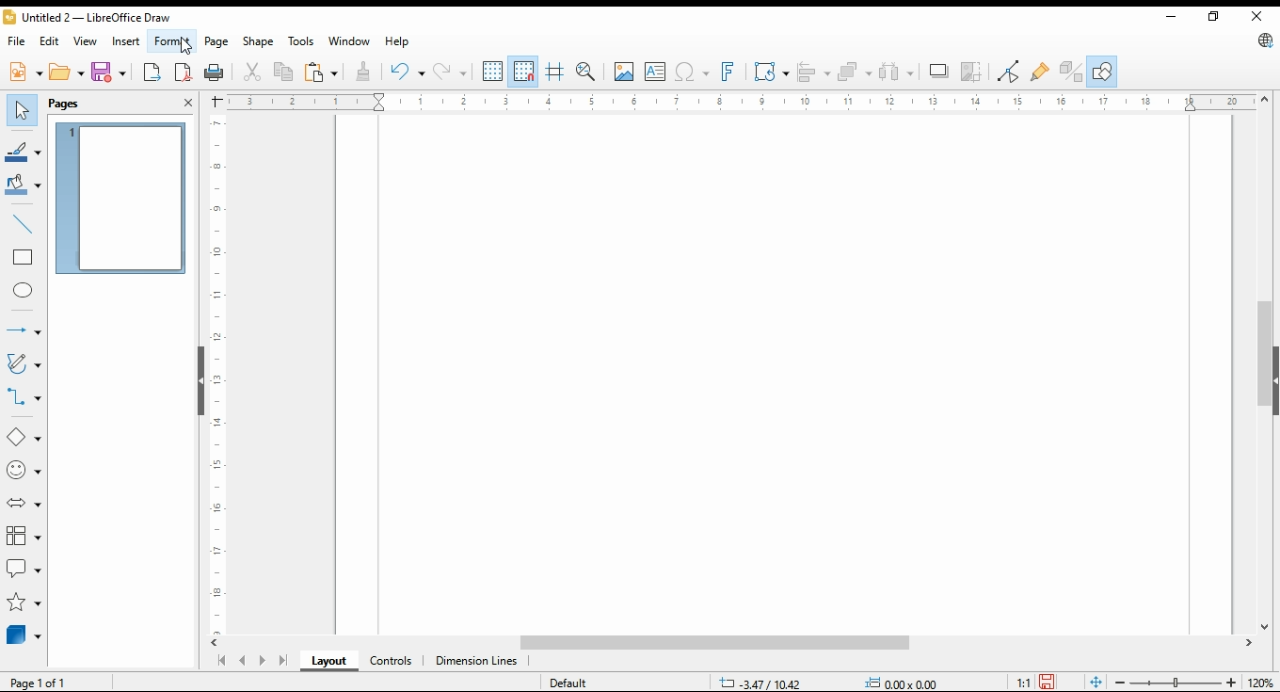  Describe the element at coordinates (974, 71) in the screenshot. I see `crop` at that location.